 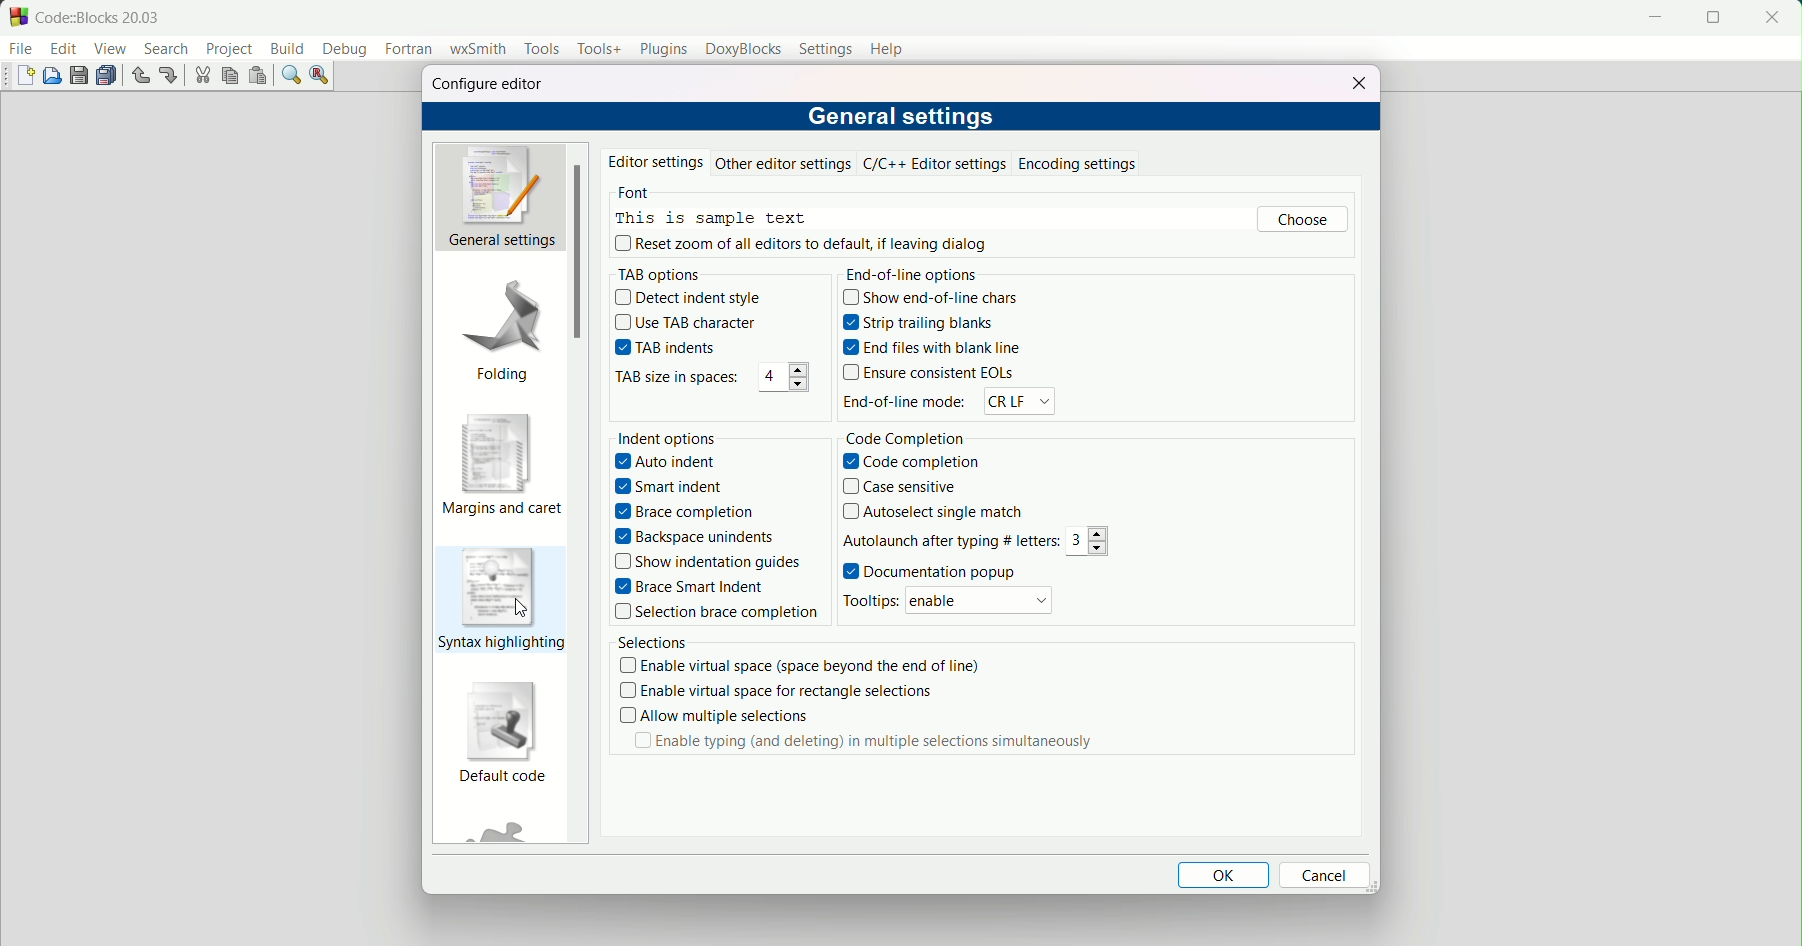 What do you see at coordinates (904, 440) in the screenshot?
I see `code completion` at bounding box center [904, 440].